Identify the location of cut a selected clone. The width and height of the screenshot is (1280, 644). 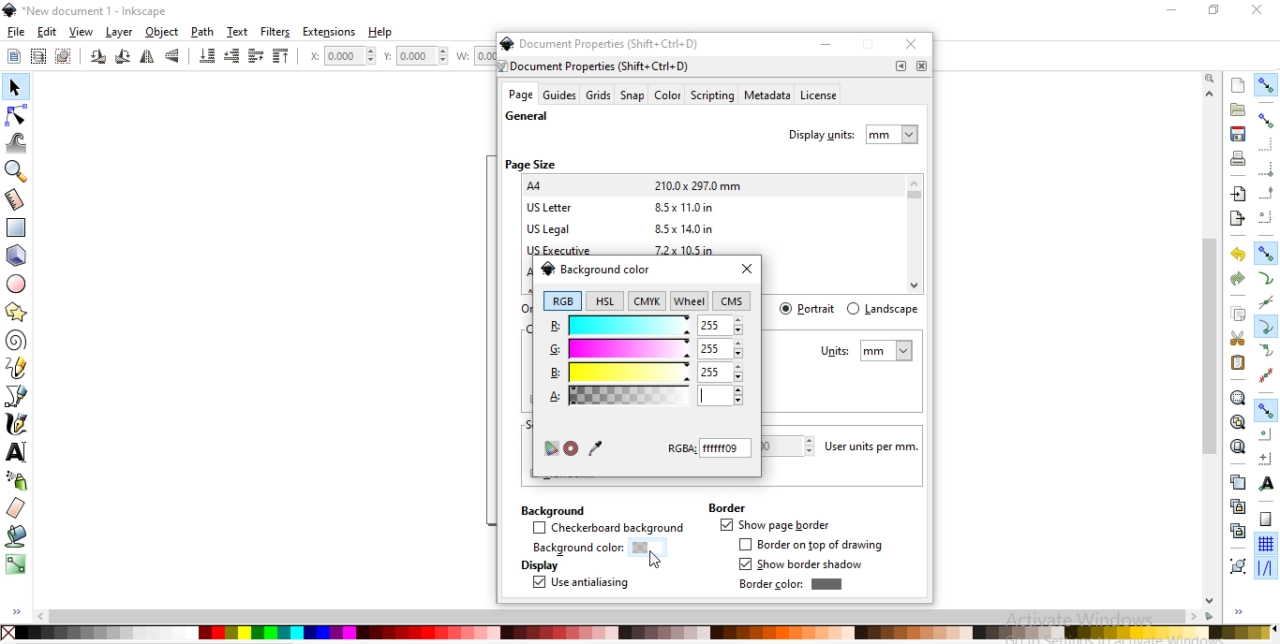
(1236, 533).